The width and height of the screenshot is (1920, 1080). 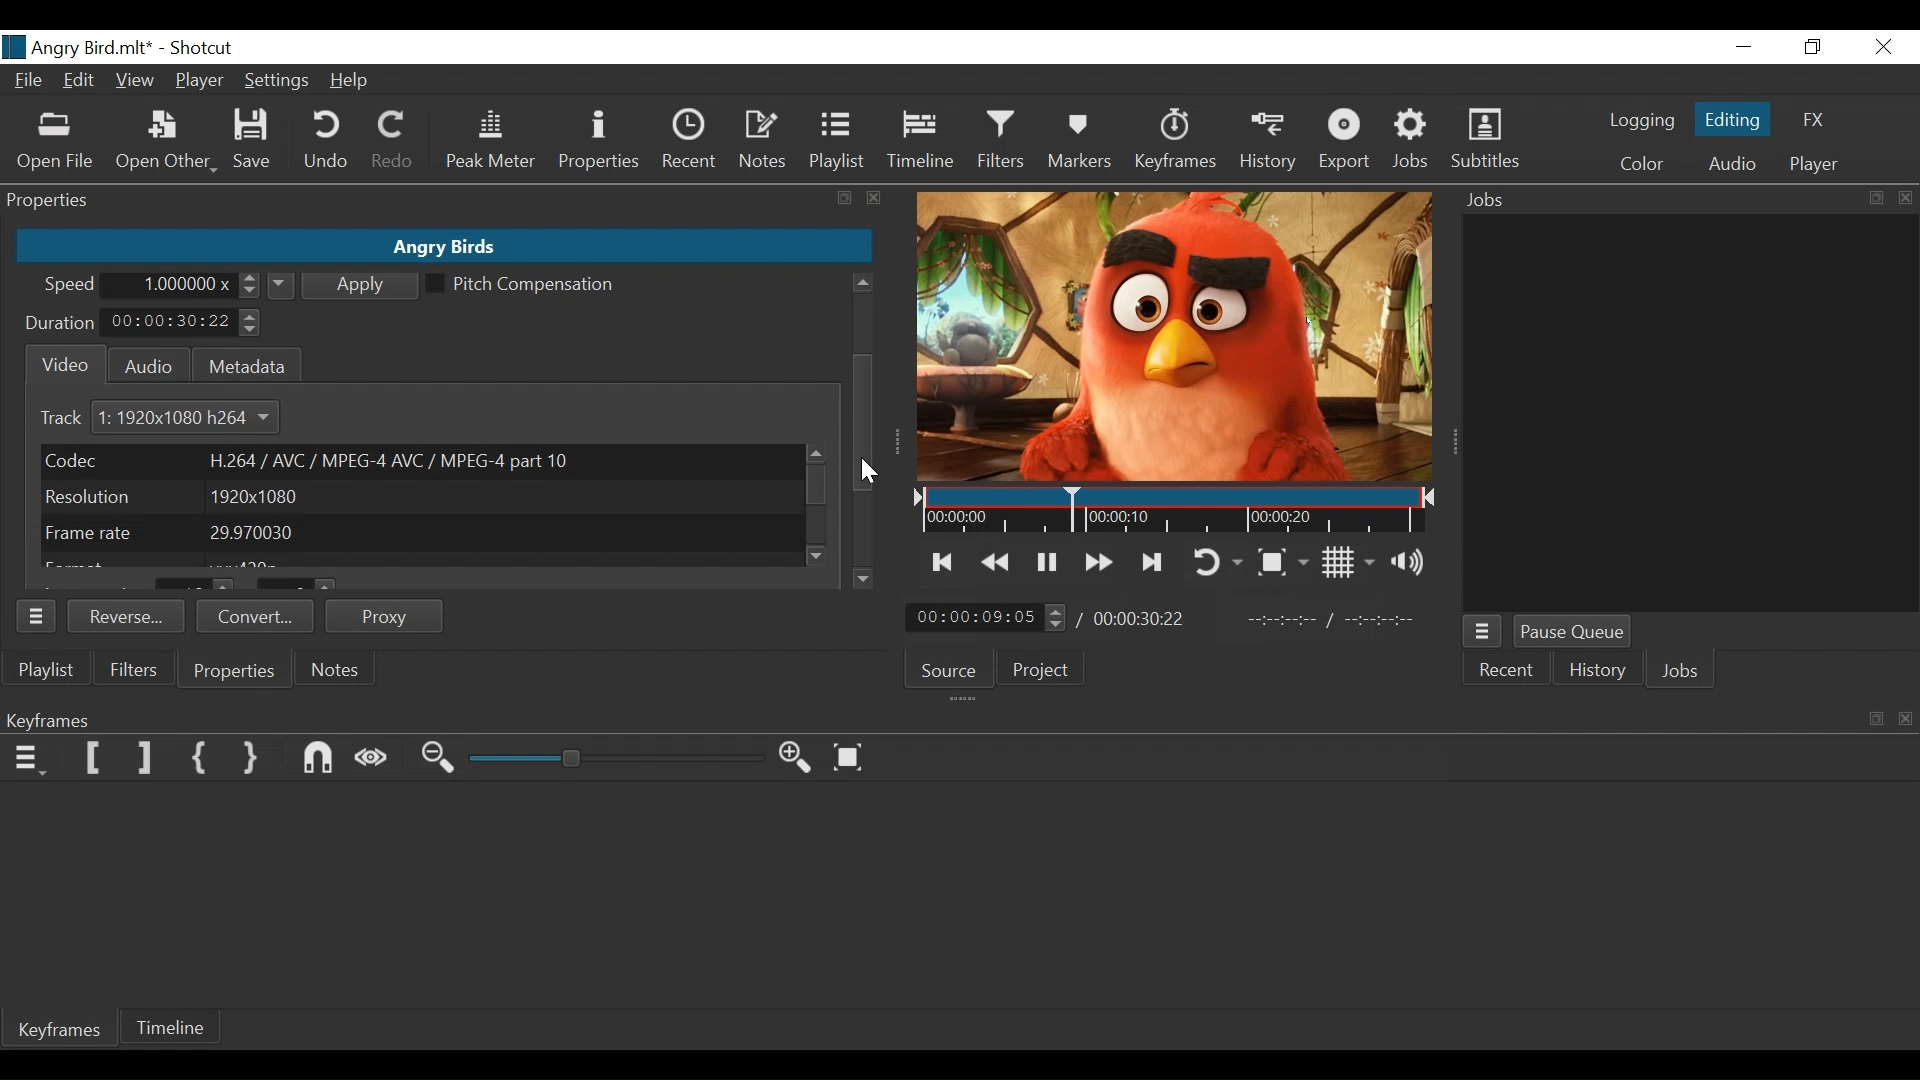 What do you see at coordinates (130, 669) in the screenshot?
I see `Filters` at bounding box center [130, 669].